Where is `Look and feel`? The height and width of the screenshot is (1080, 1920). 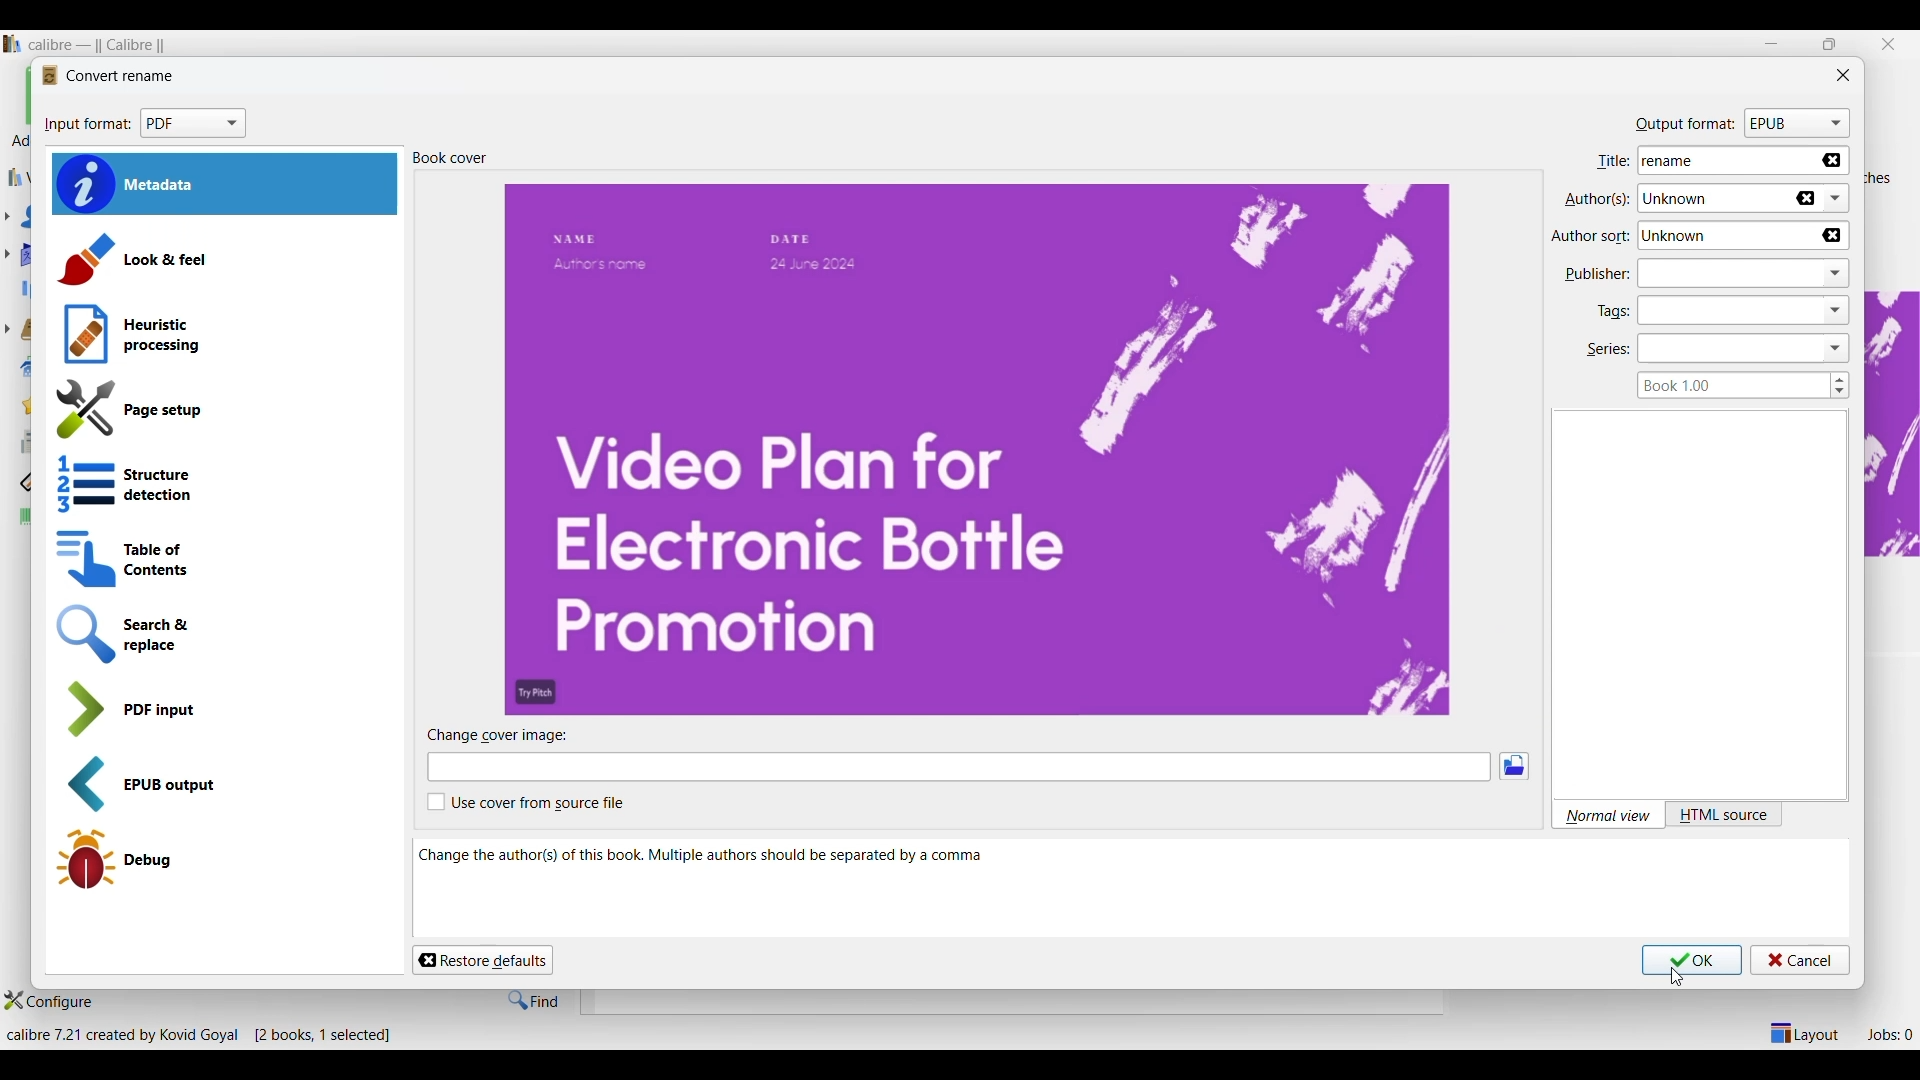
Look and feel is located at coordinates (223, 260).